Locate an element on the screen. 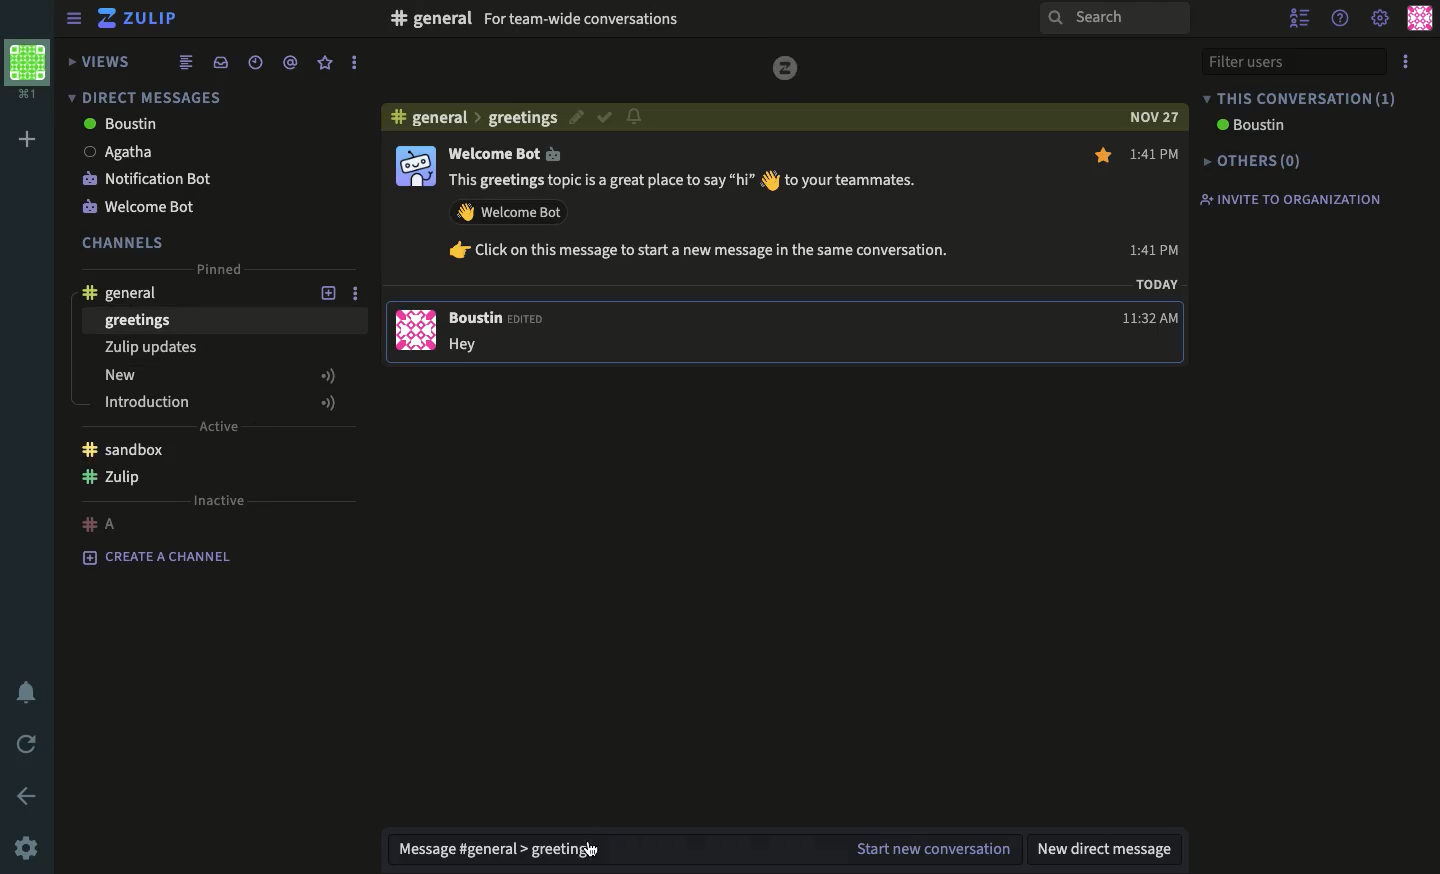 This screenshot has width=1440, height=874. pinned is located at coordinates (215, 268).